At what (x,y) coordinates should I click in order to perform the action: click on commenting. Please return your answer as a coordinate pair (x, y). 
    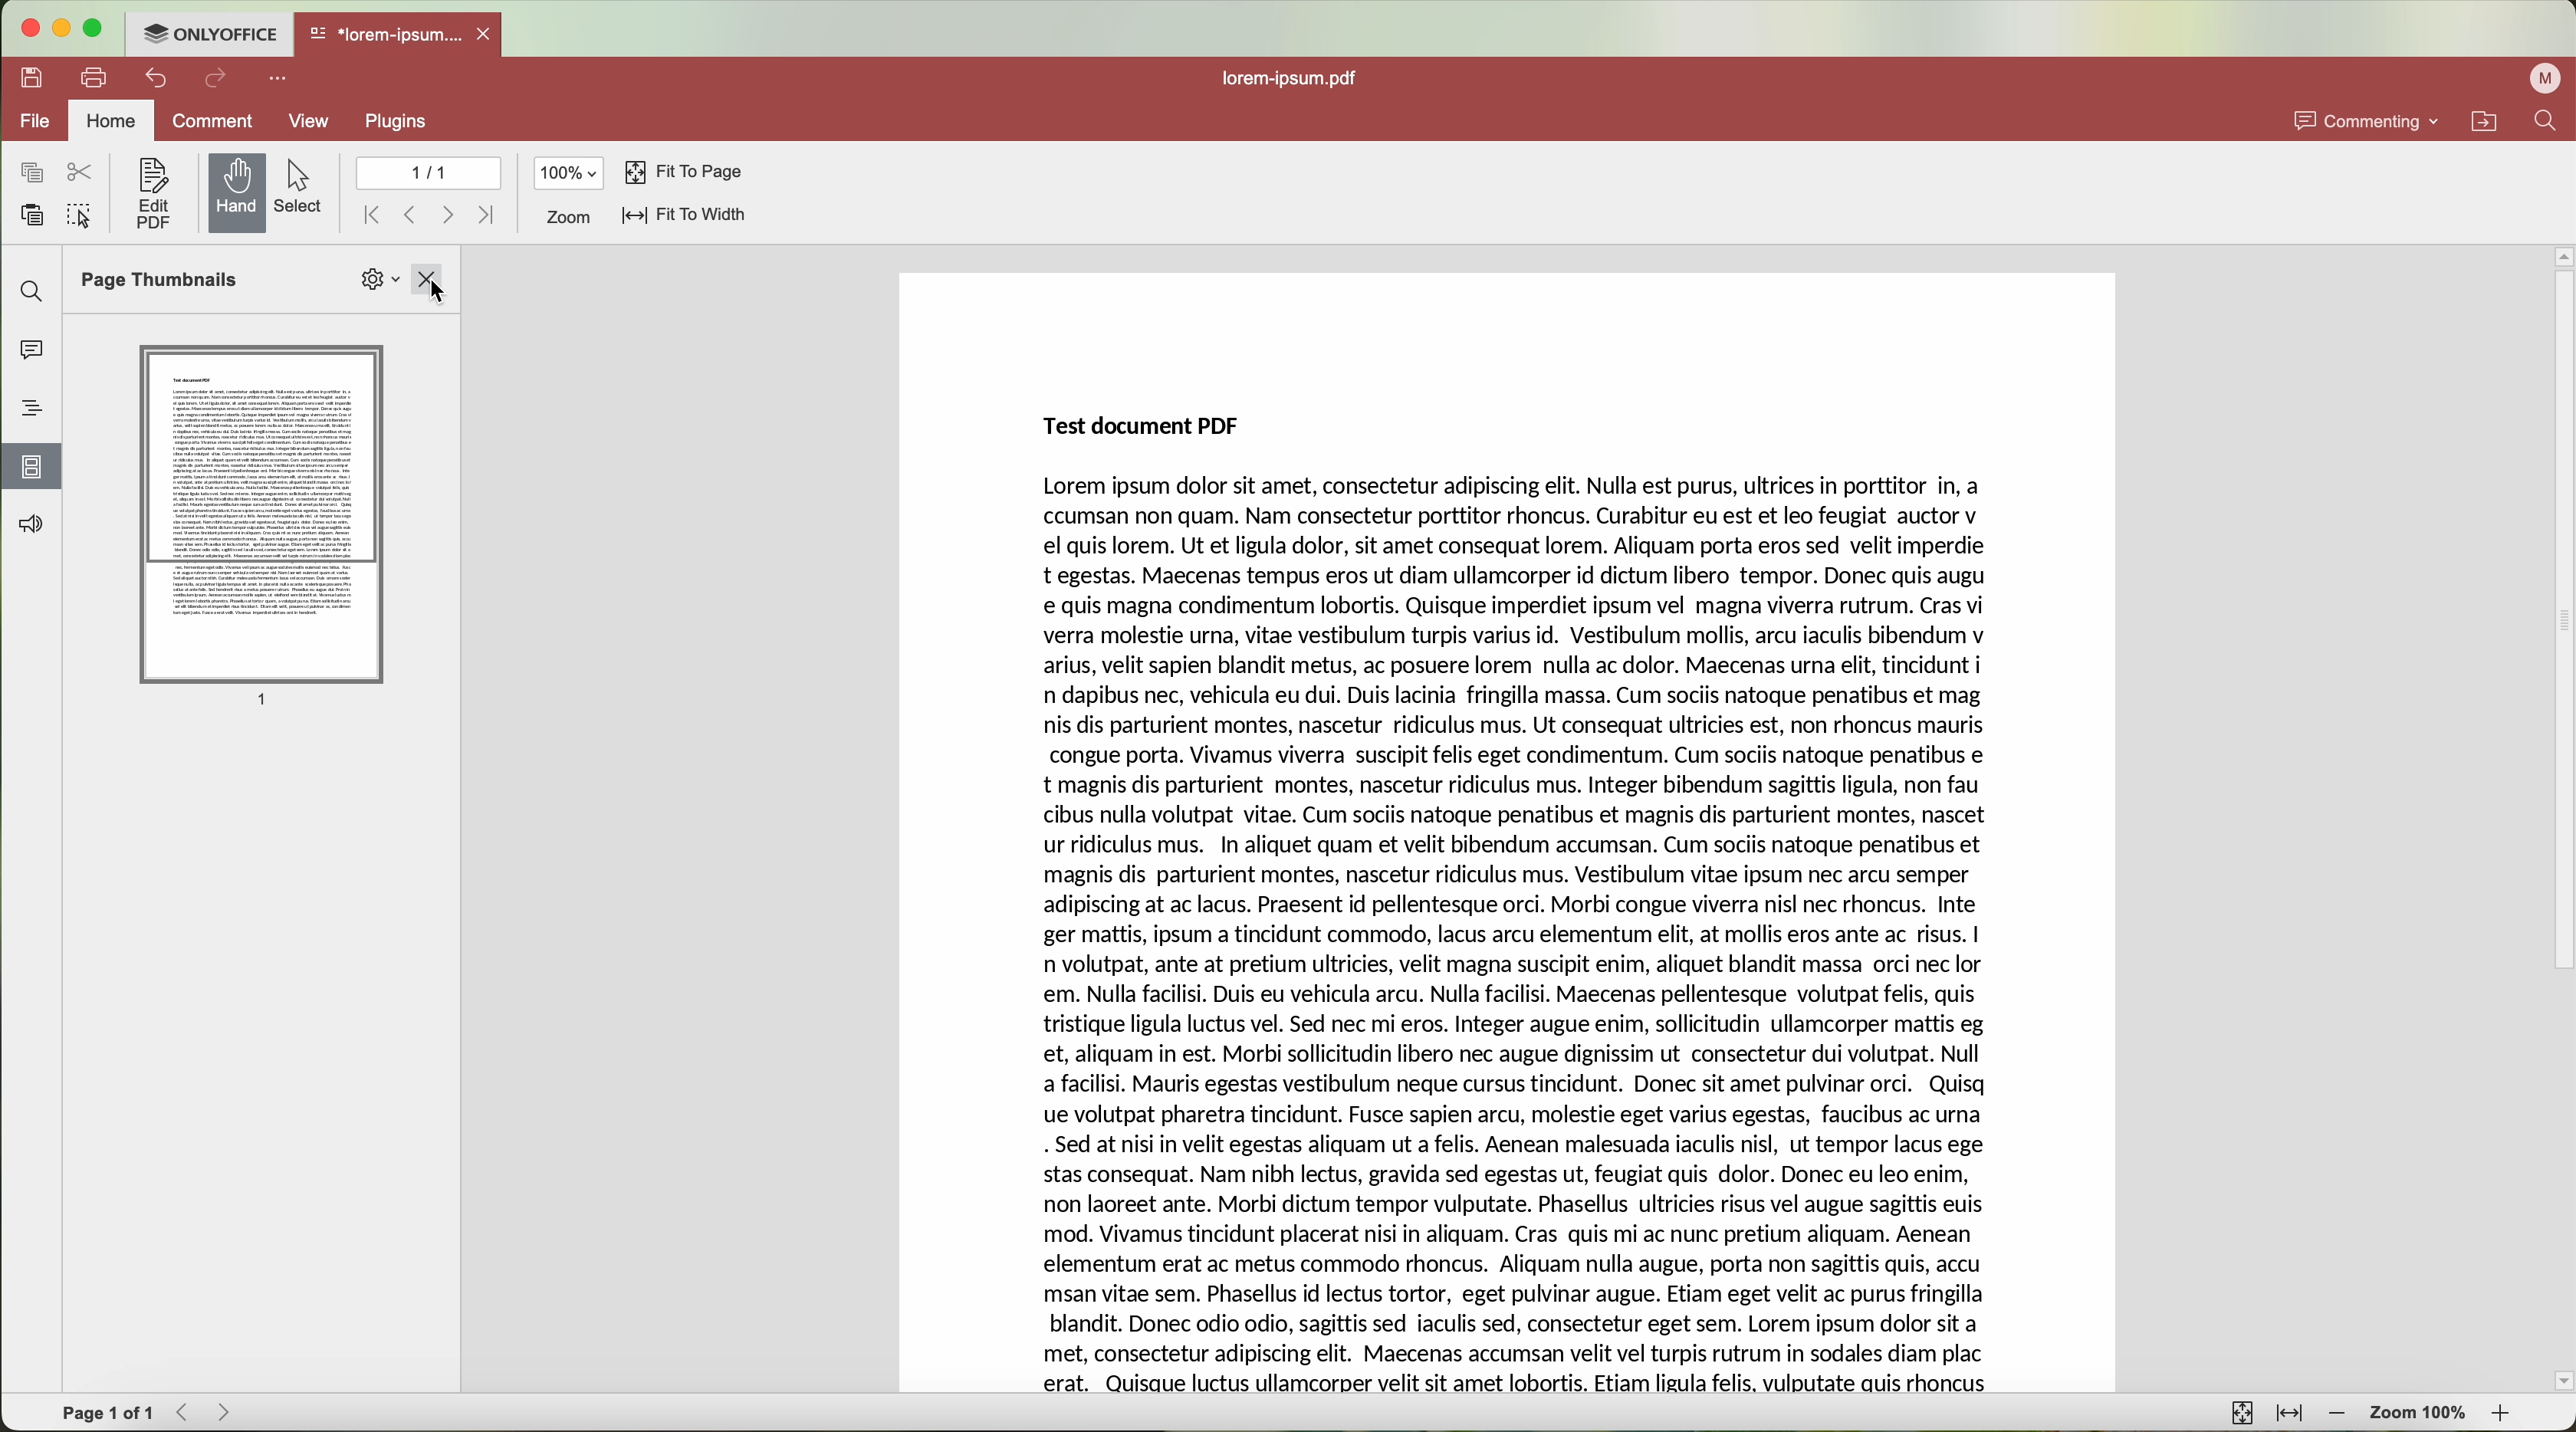
    Looking at the image, I should click on (2368, 120).